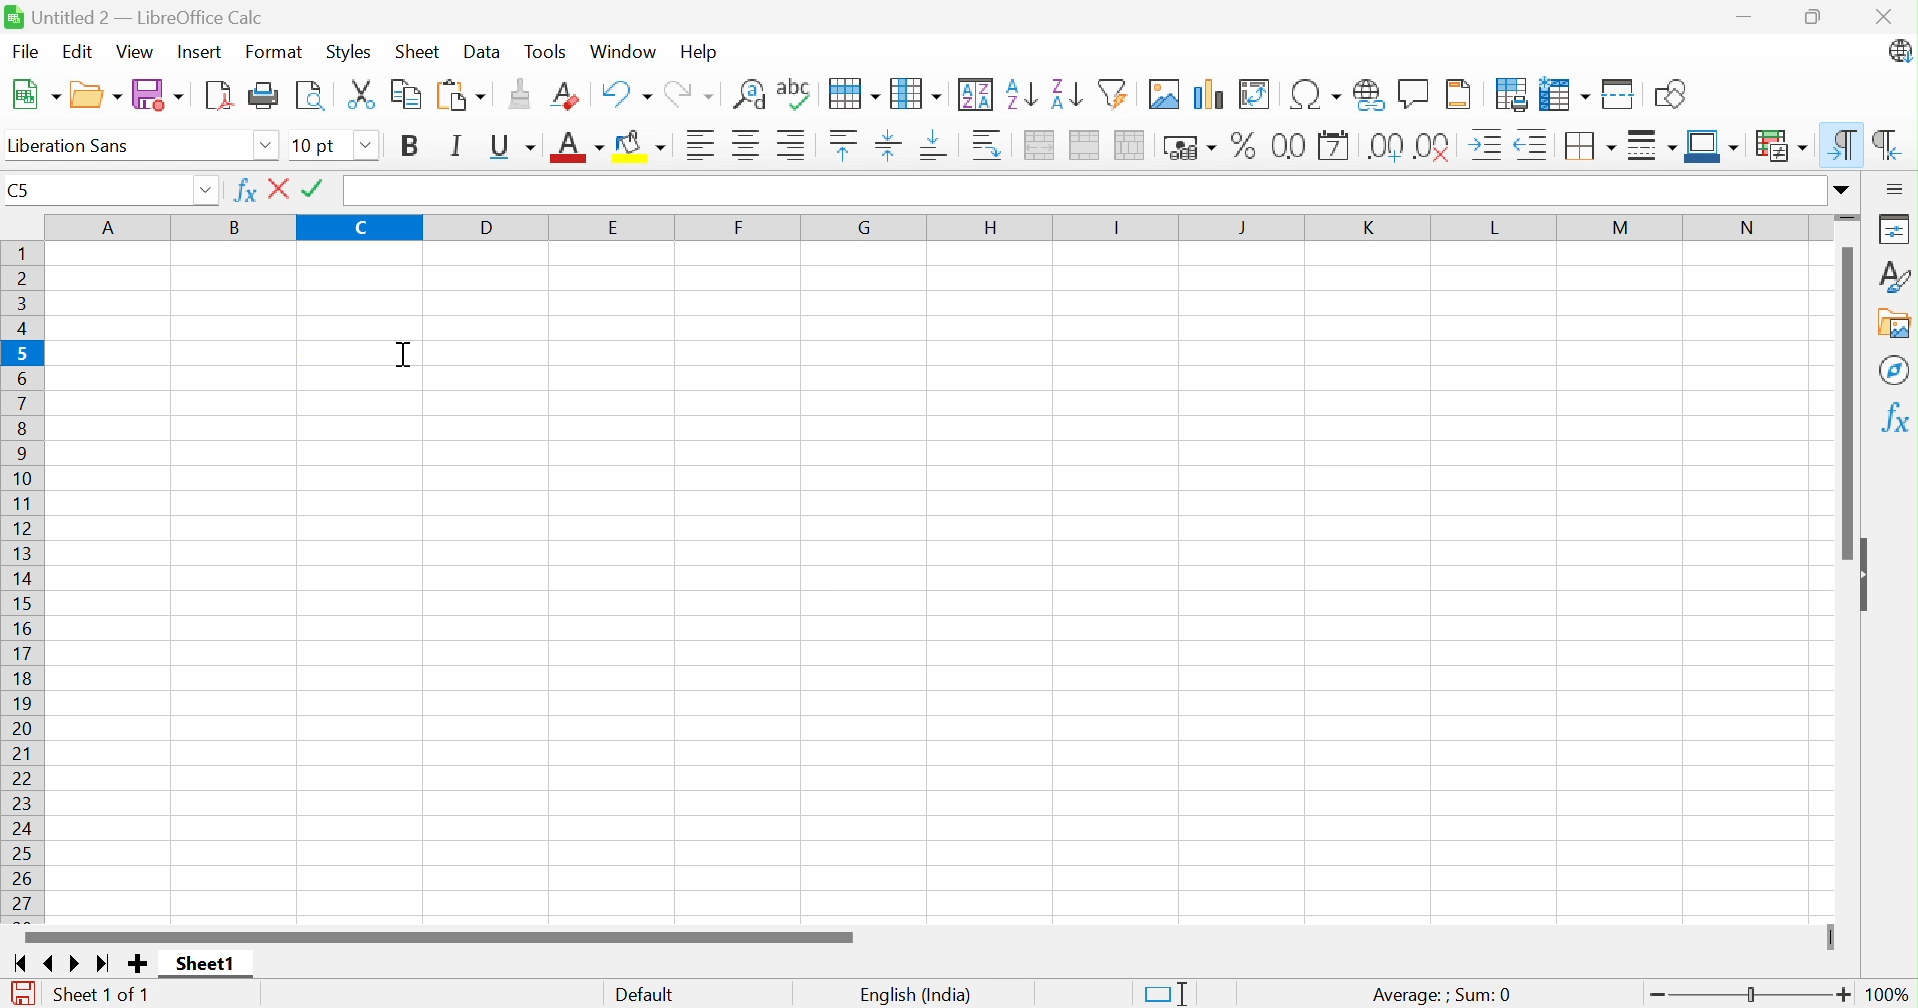 The image size is (1918, 1008). Describe the element at coordinates (1210, 96) in the screenshot. I see `Insert chart` at that location.